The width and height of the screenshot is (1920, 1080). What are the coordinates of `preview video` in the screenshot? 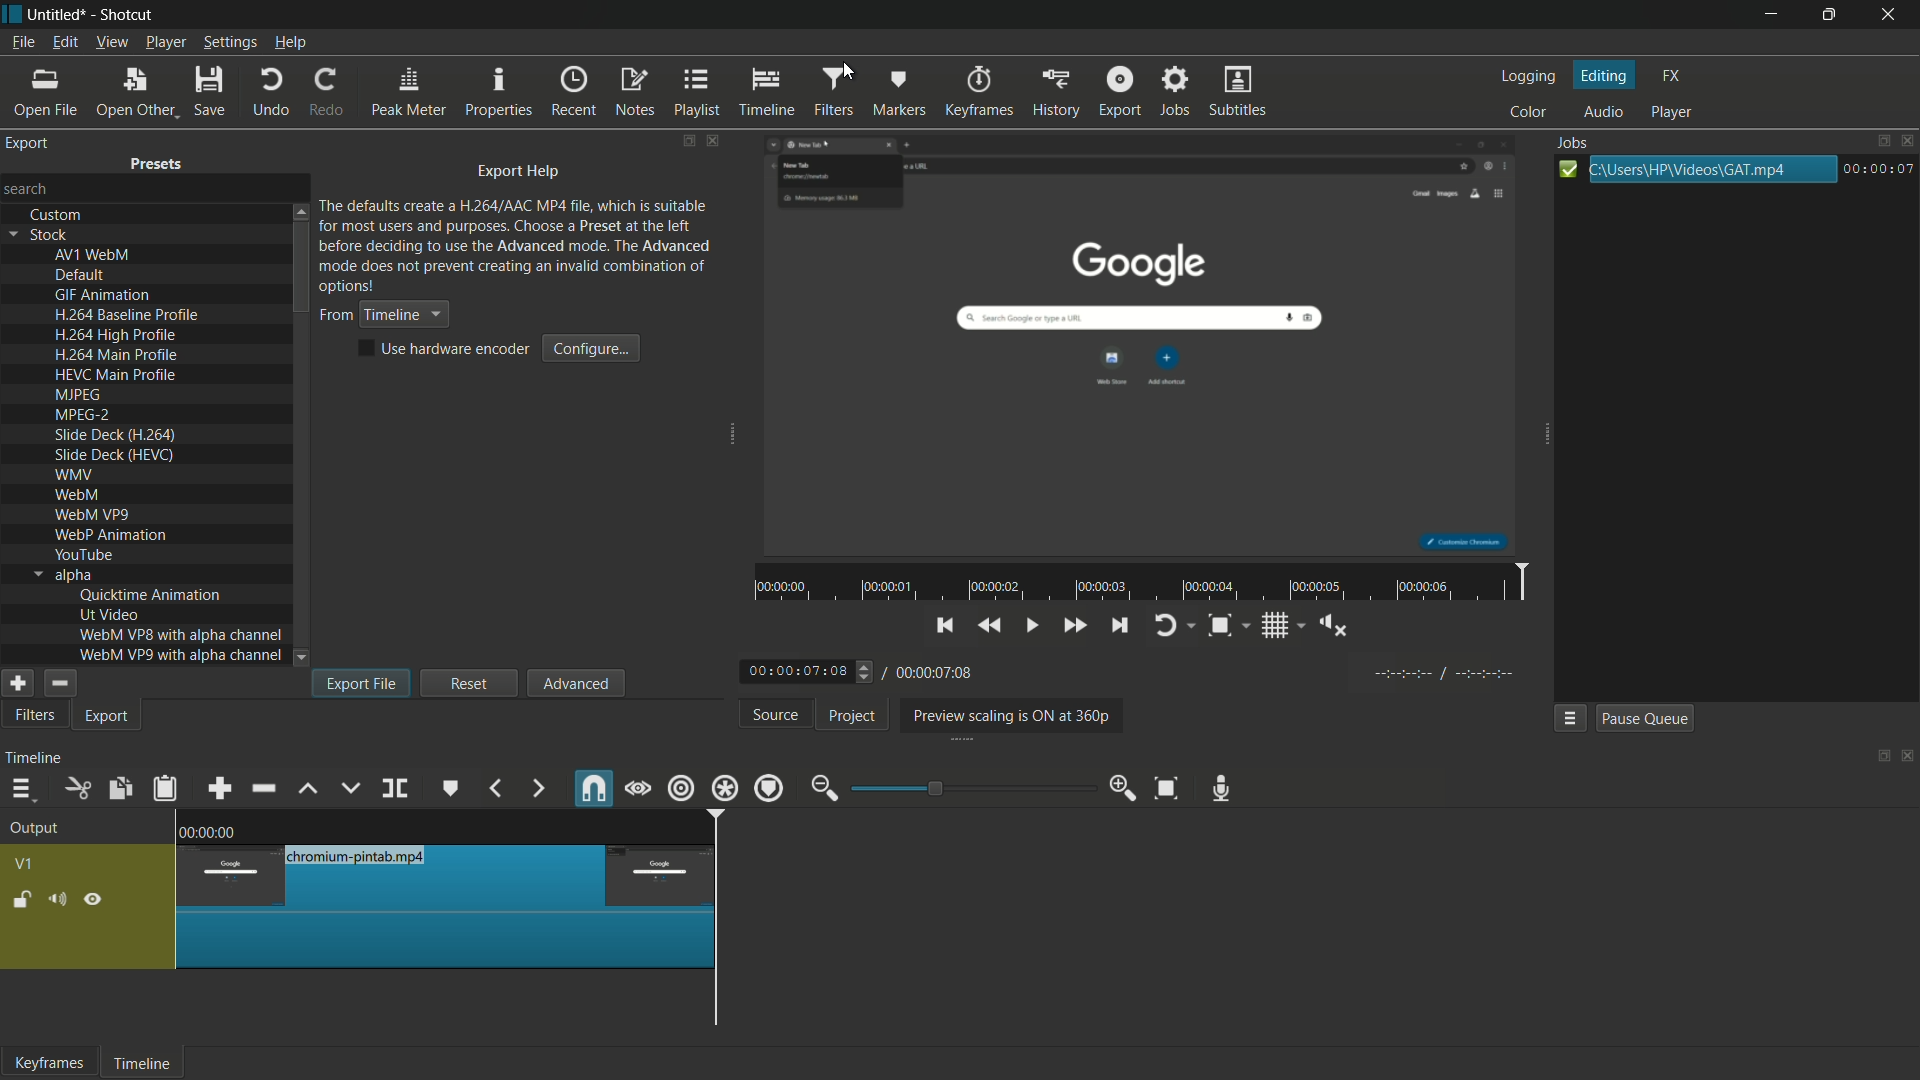 It's located at (1149, 347).